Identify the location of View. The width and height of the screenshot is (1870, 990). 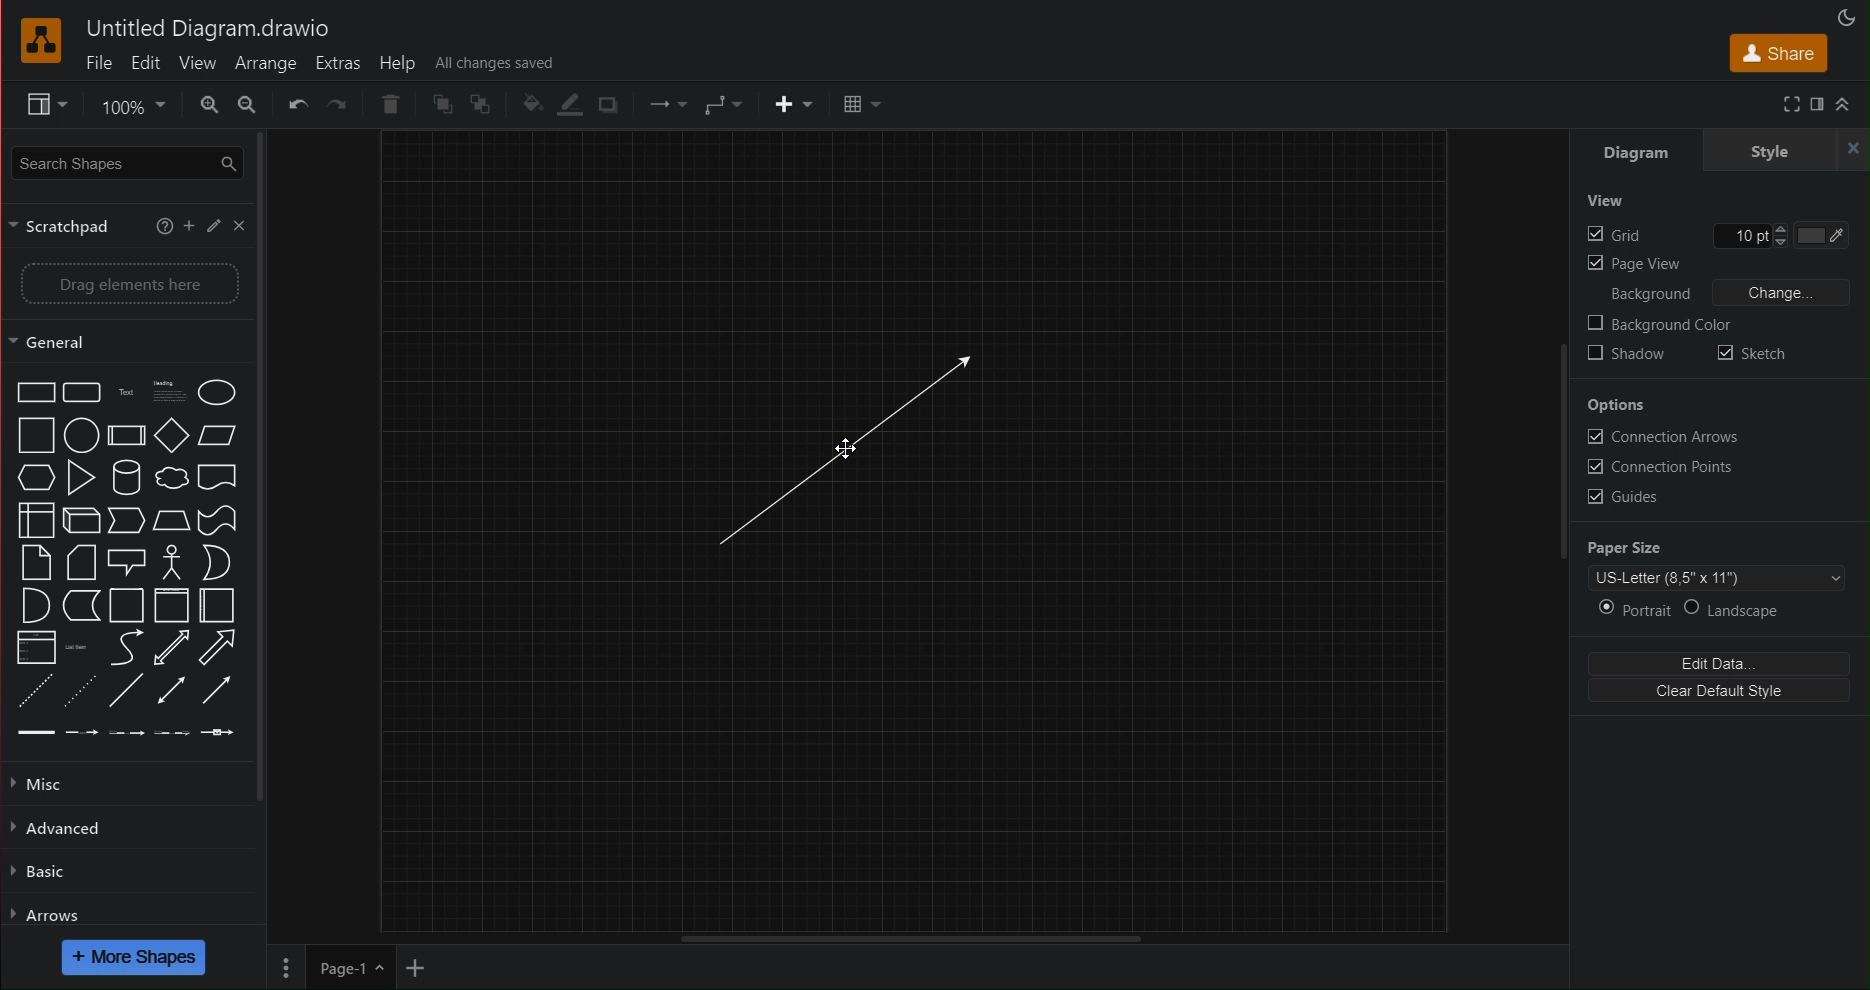
(196, 63).